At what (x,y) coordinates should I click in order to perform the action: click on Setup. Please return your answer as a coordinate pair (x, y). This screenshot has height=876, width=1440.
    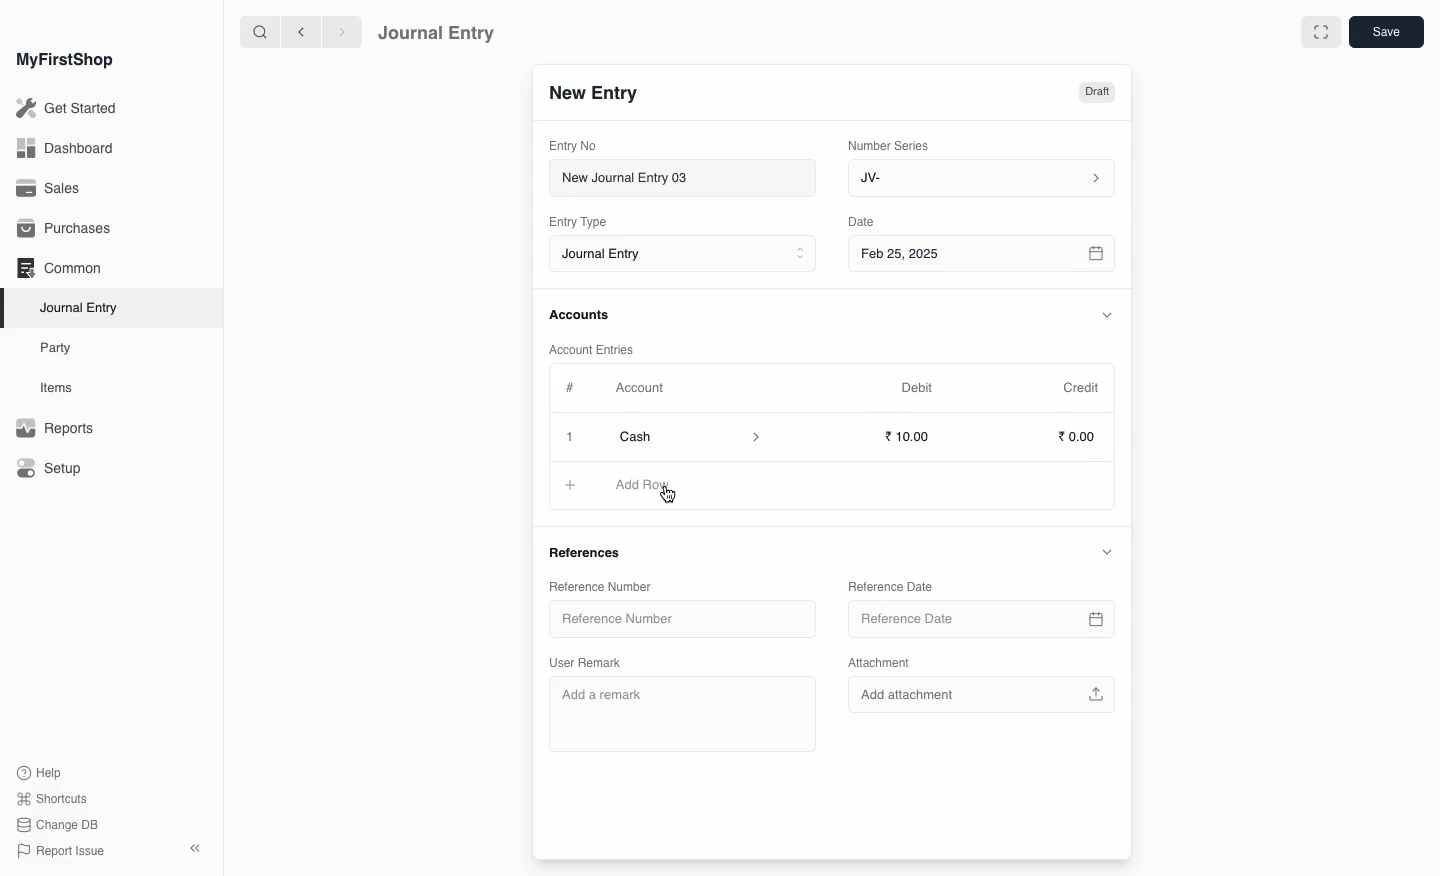
    Looking at the image, I should click on (51, 470).